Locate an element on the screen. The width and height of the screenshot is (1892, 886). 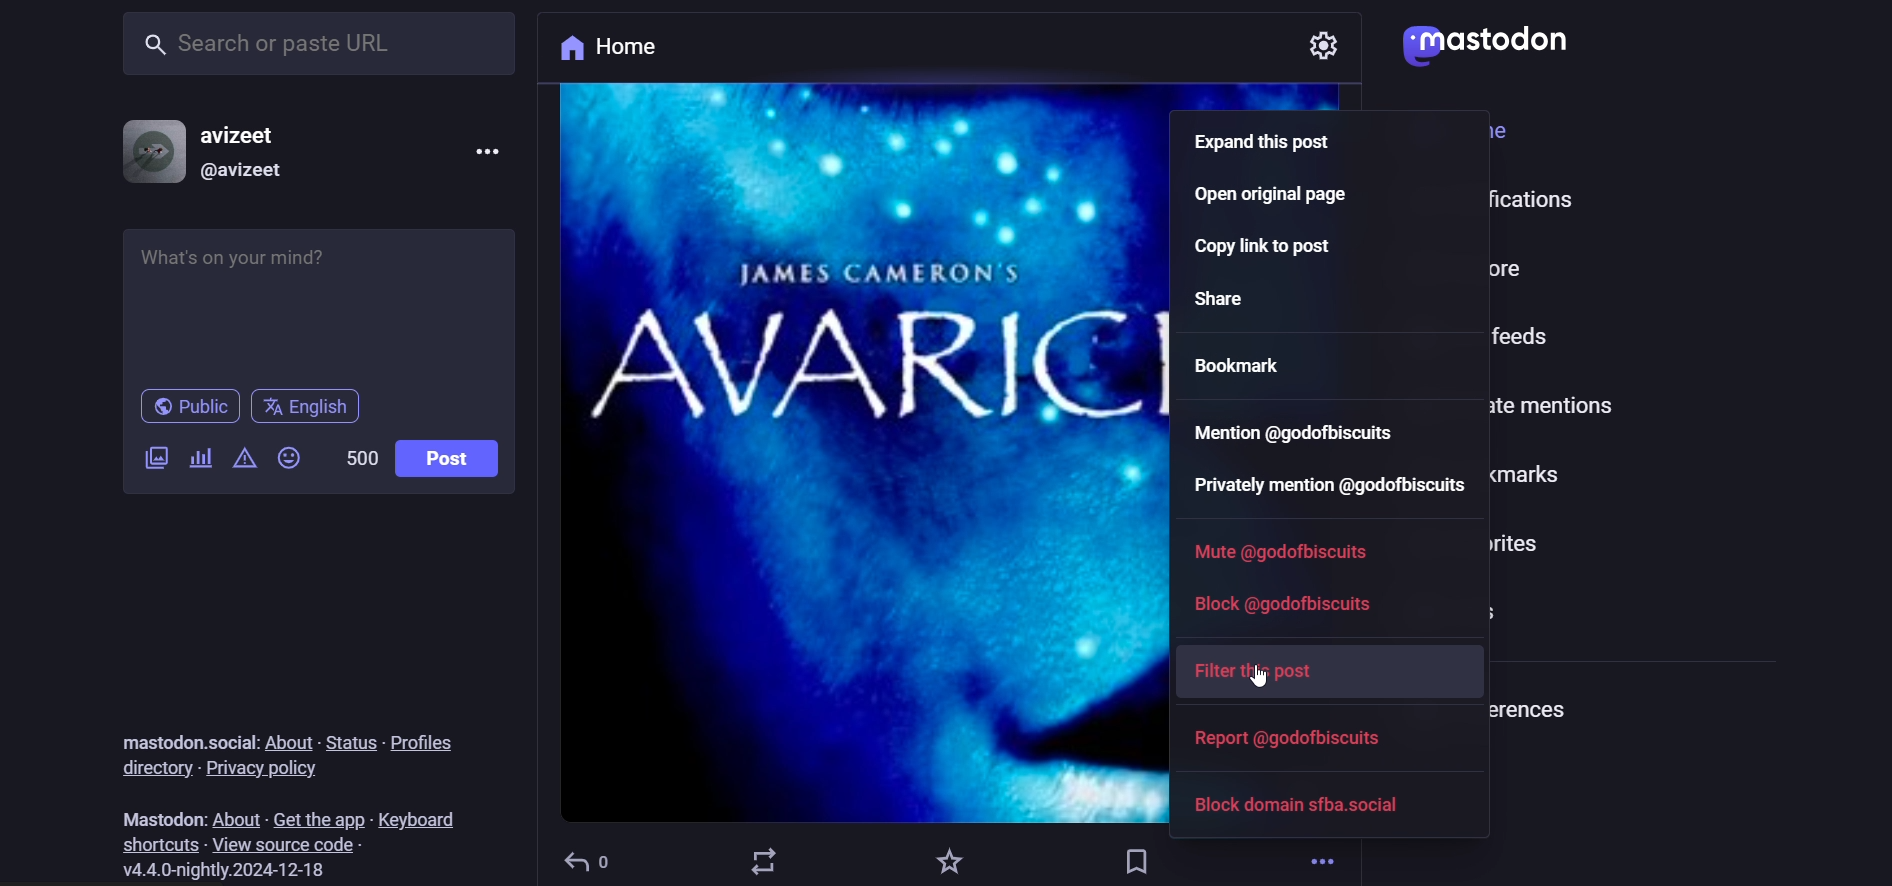
Cursor is located at coordinates (1265, 675).